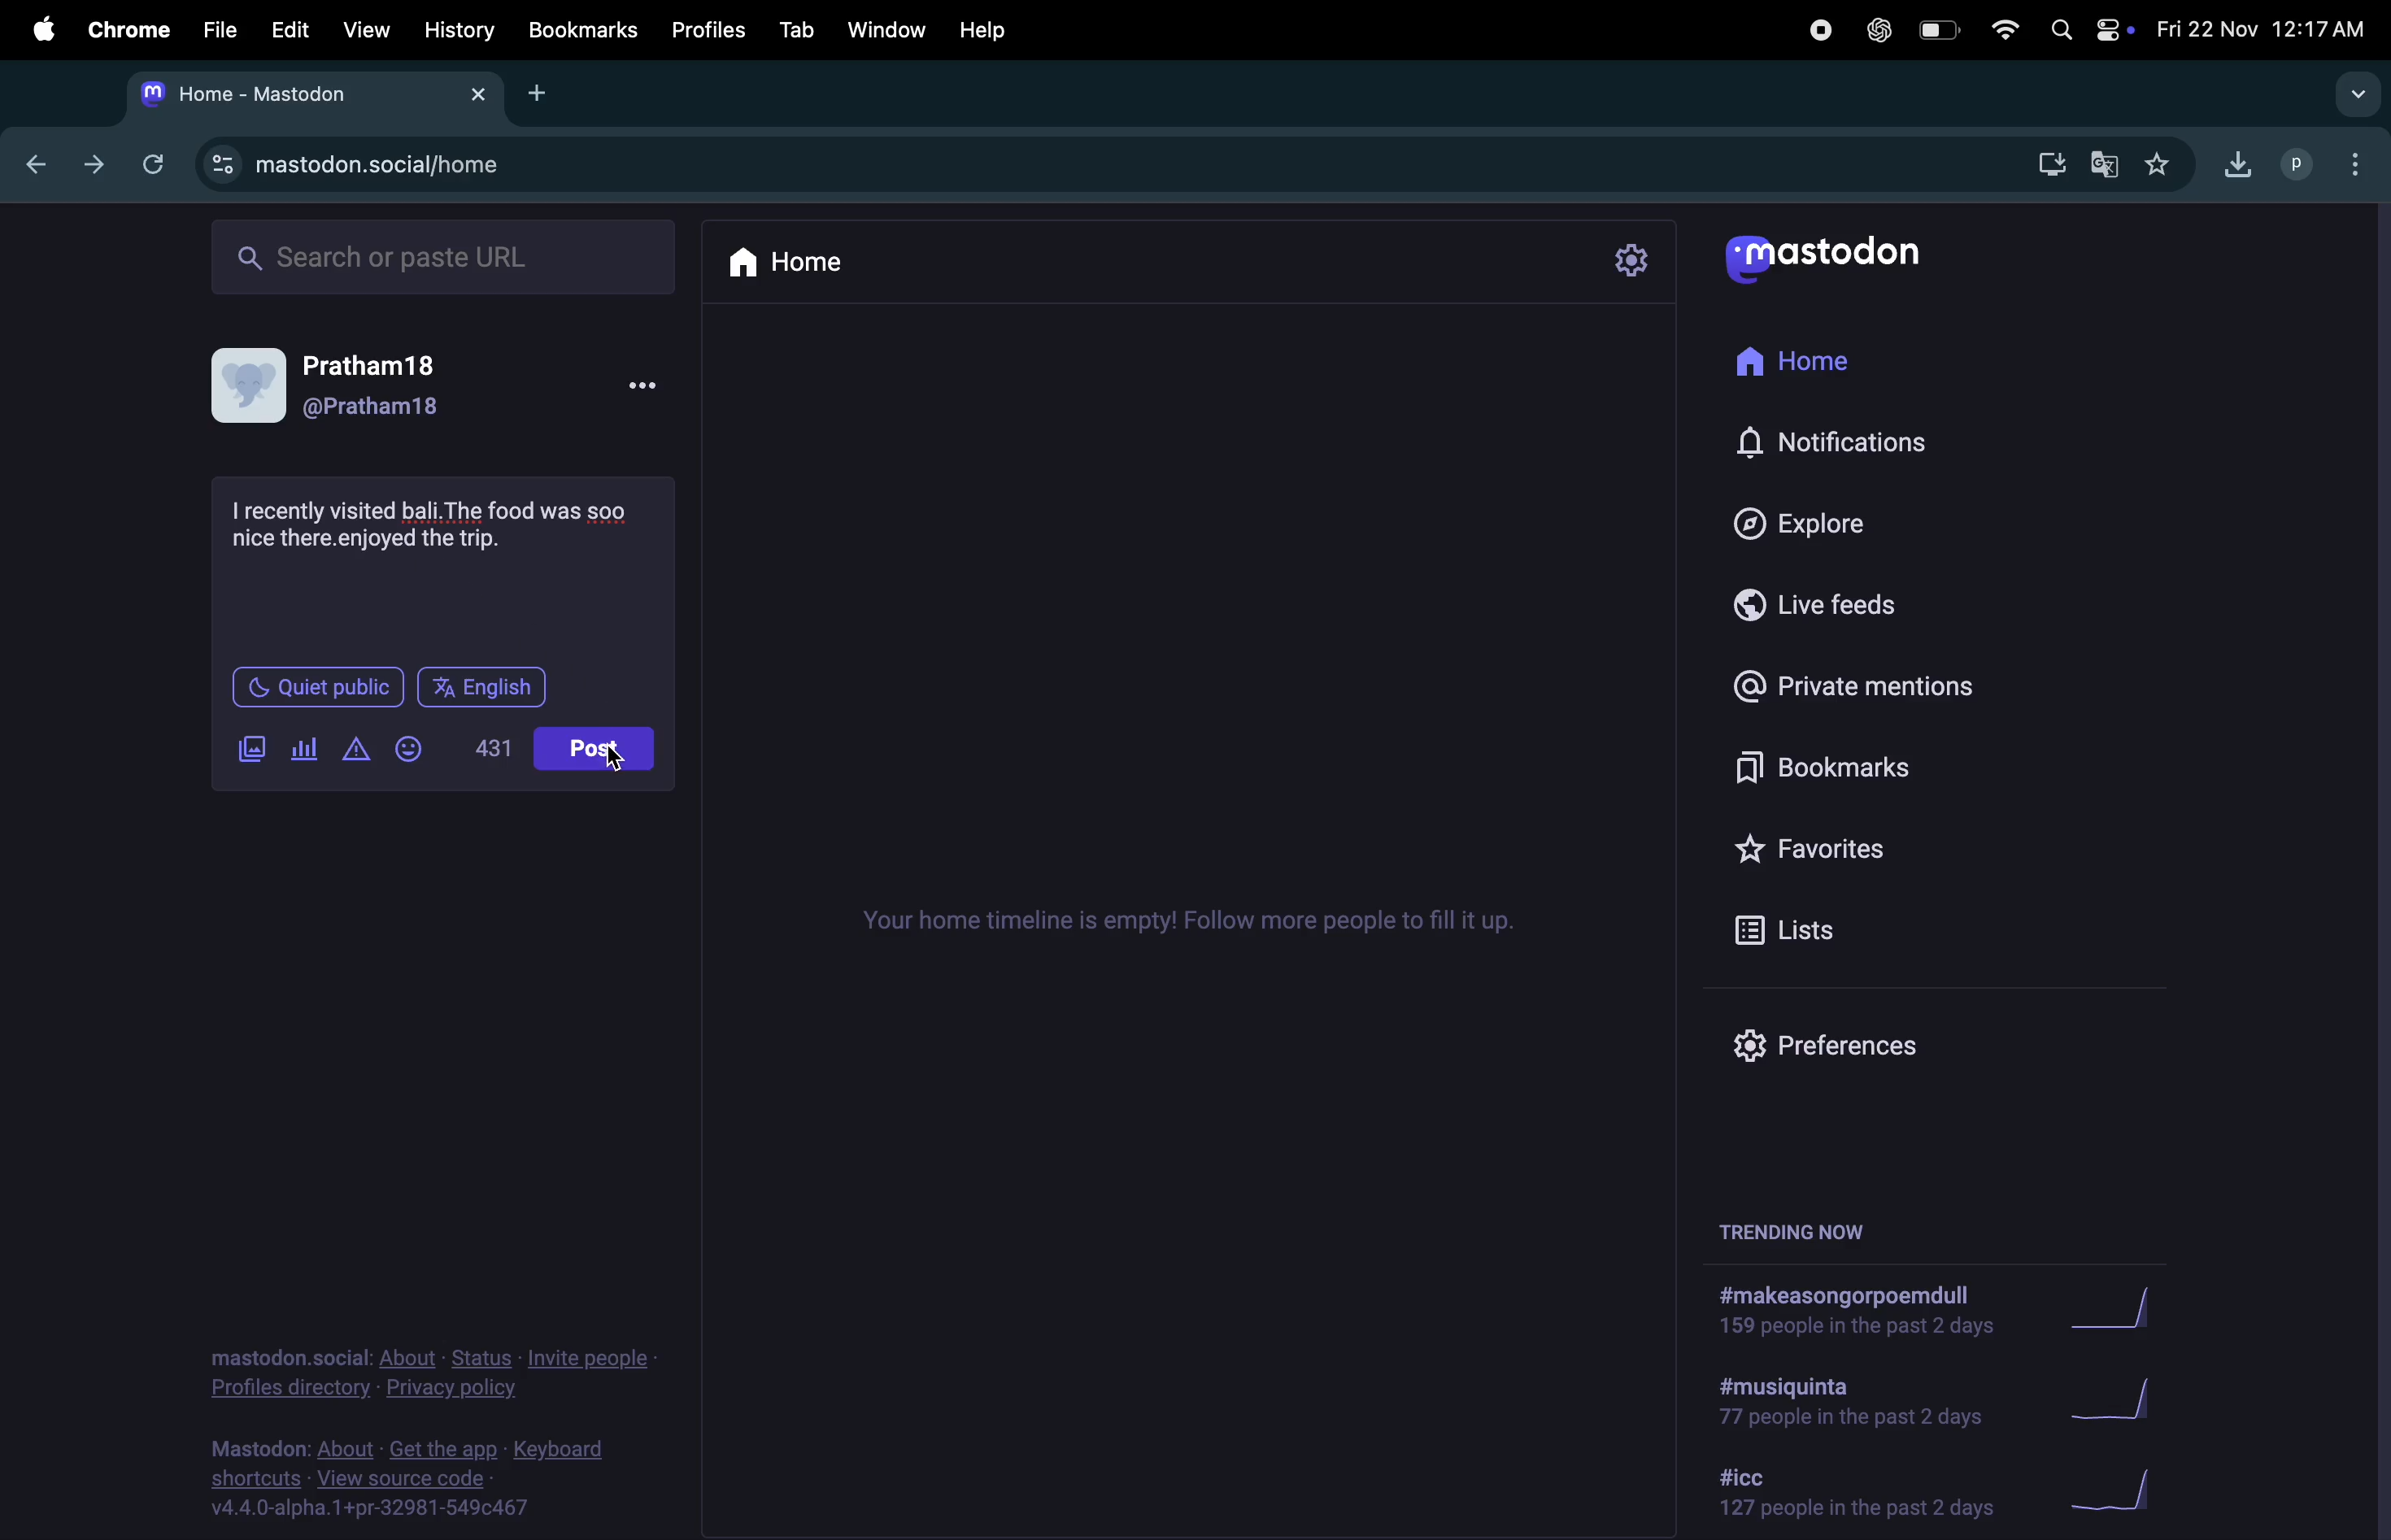 This screenshot has height=1540, width=2391. I want to click on profiles, so click(707, 31).